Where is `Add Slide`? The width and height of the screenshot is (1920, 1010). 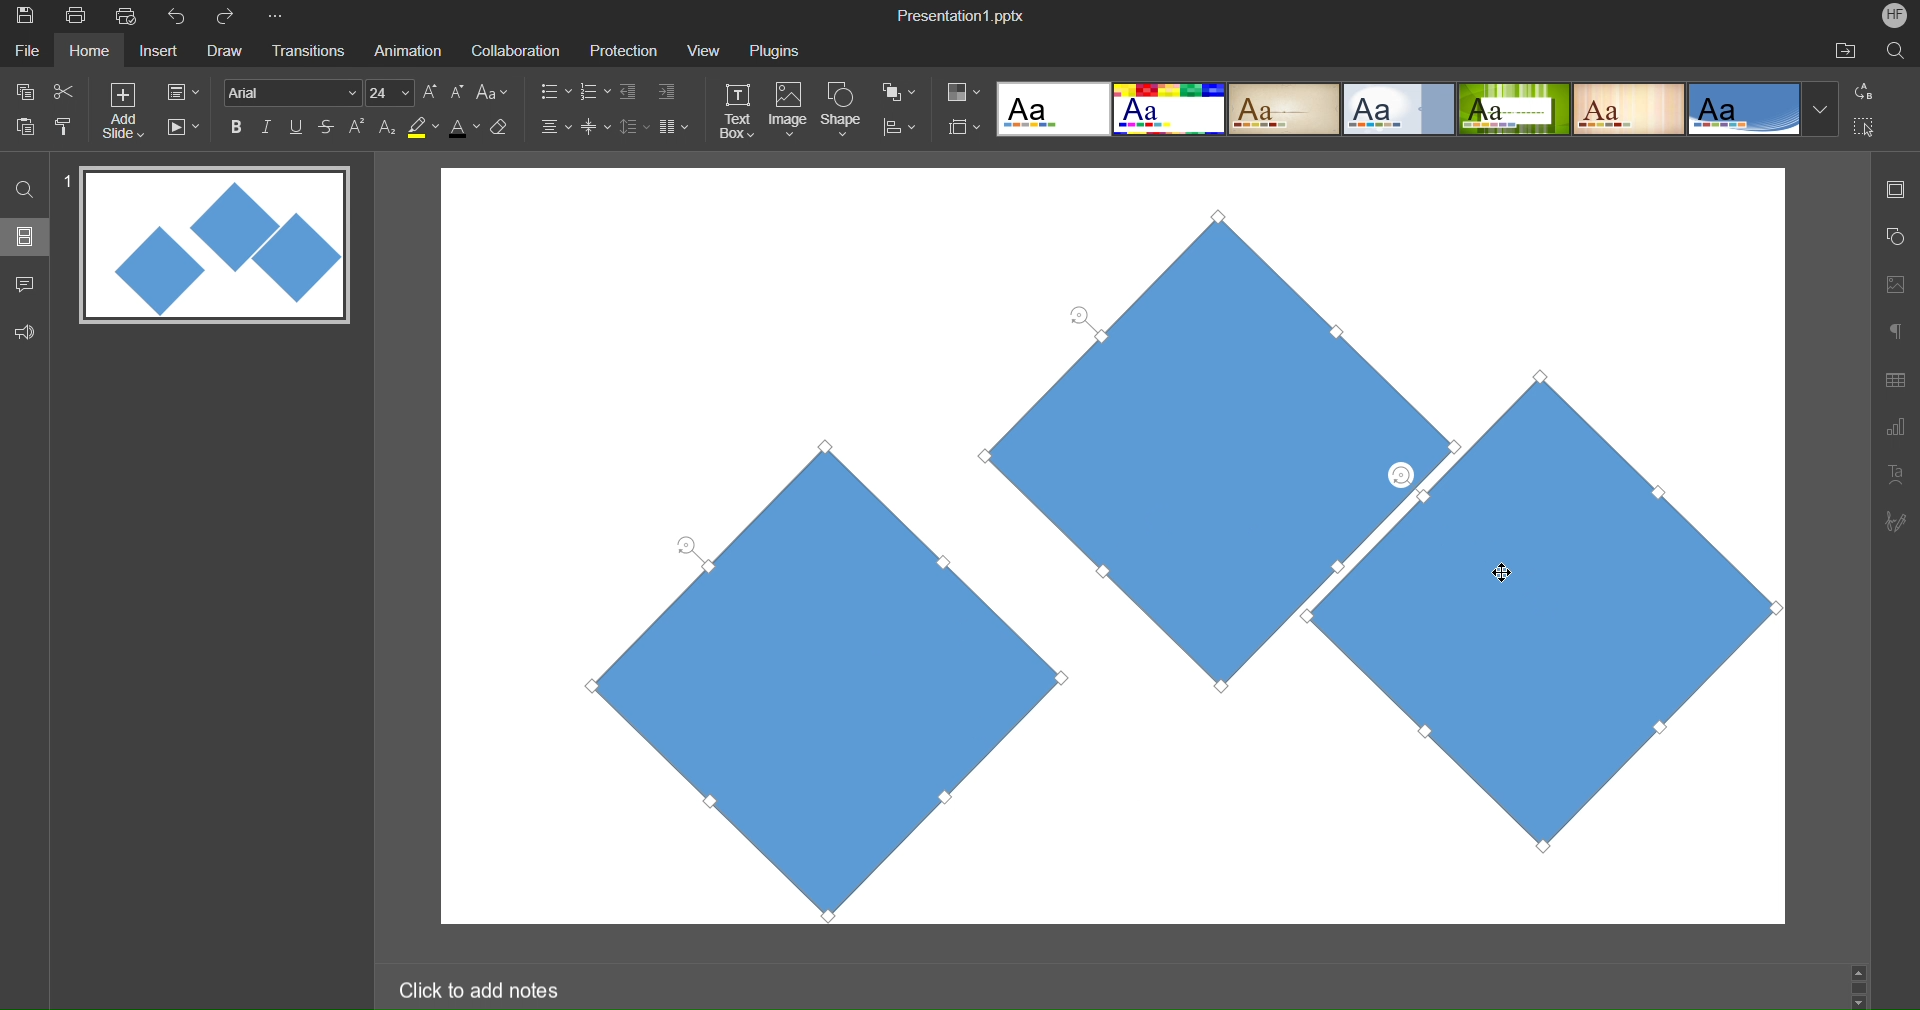 Add Slide is located at coordinates (123, 111).